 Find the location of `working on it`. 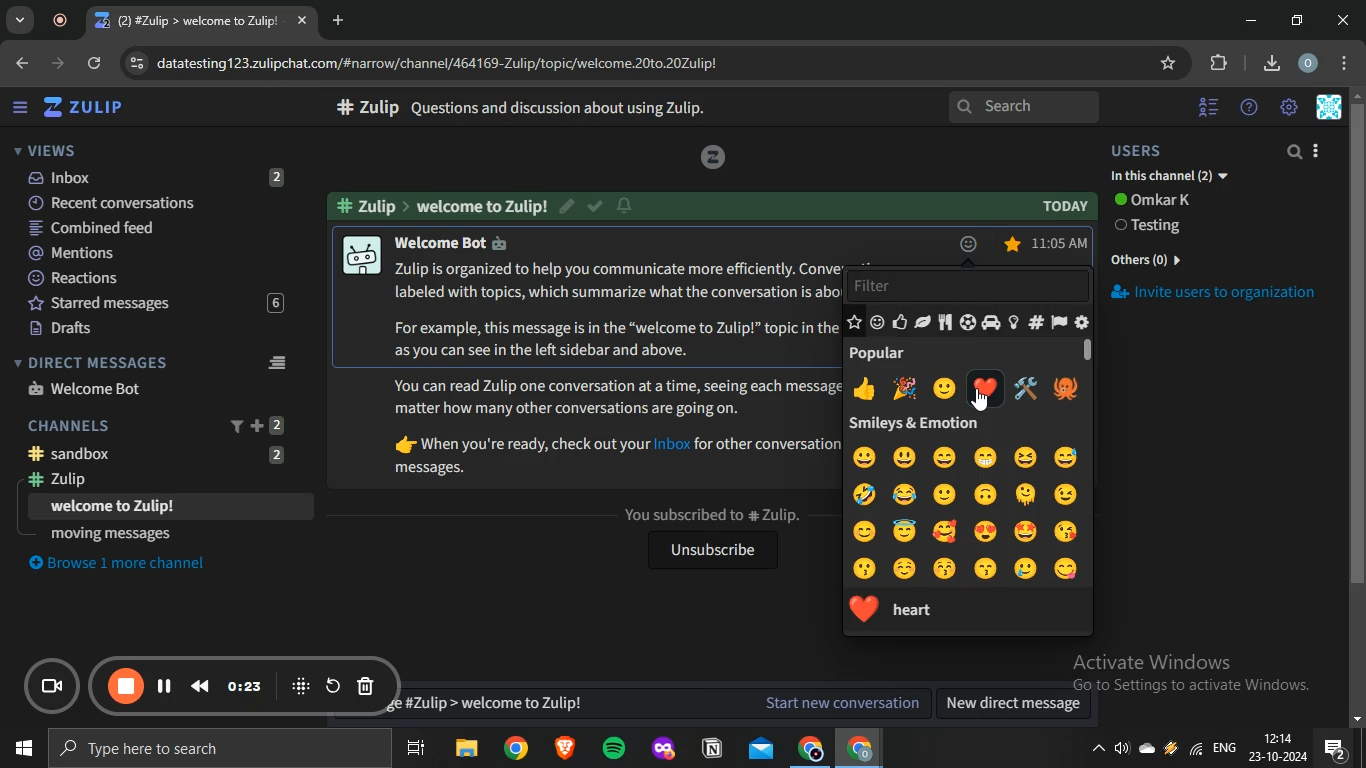

working on it is located at coordinates (1026, 388).